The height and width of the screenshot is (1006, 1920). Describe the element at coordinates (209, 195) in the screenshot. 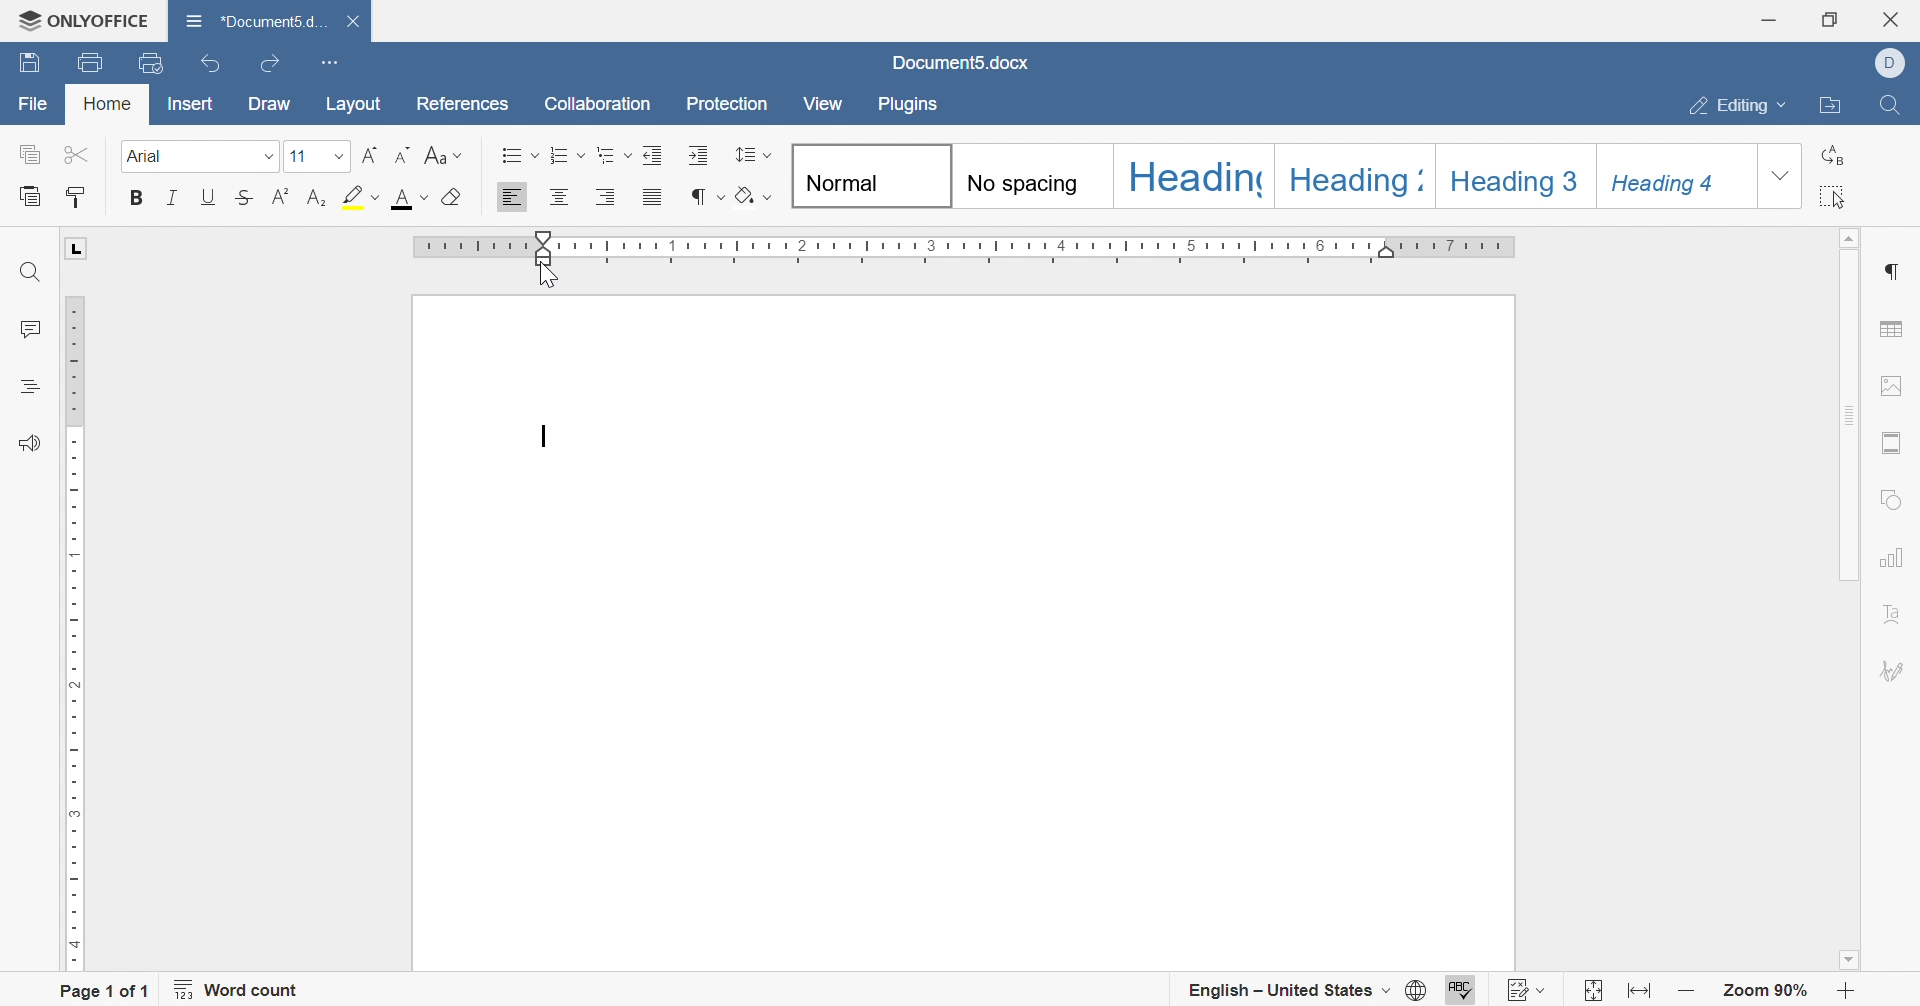

I see `underline` at that location.